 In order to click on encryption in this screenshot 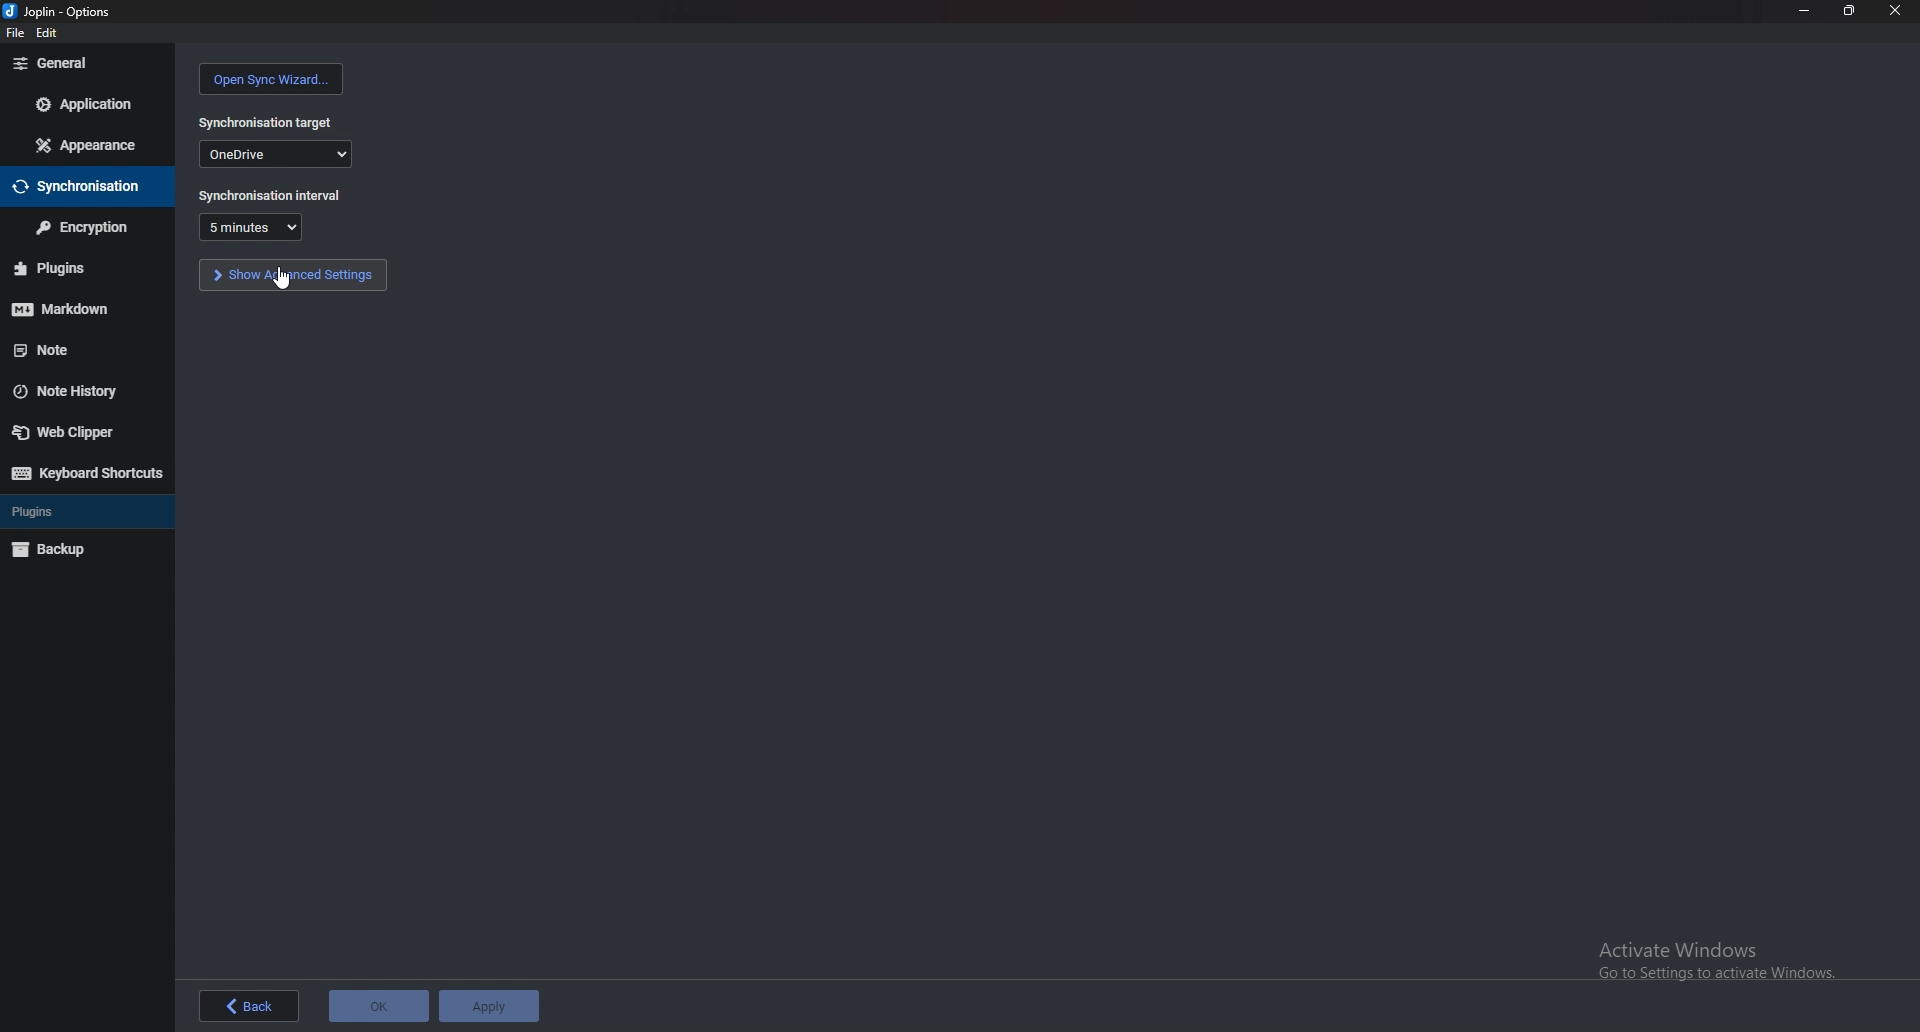, I will do `click(86, 226)`.